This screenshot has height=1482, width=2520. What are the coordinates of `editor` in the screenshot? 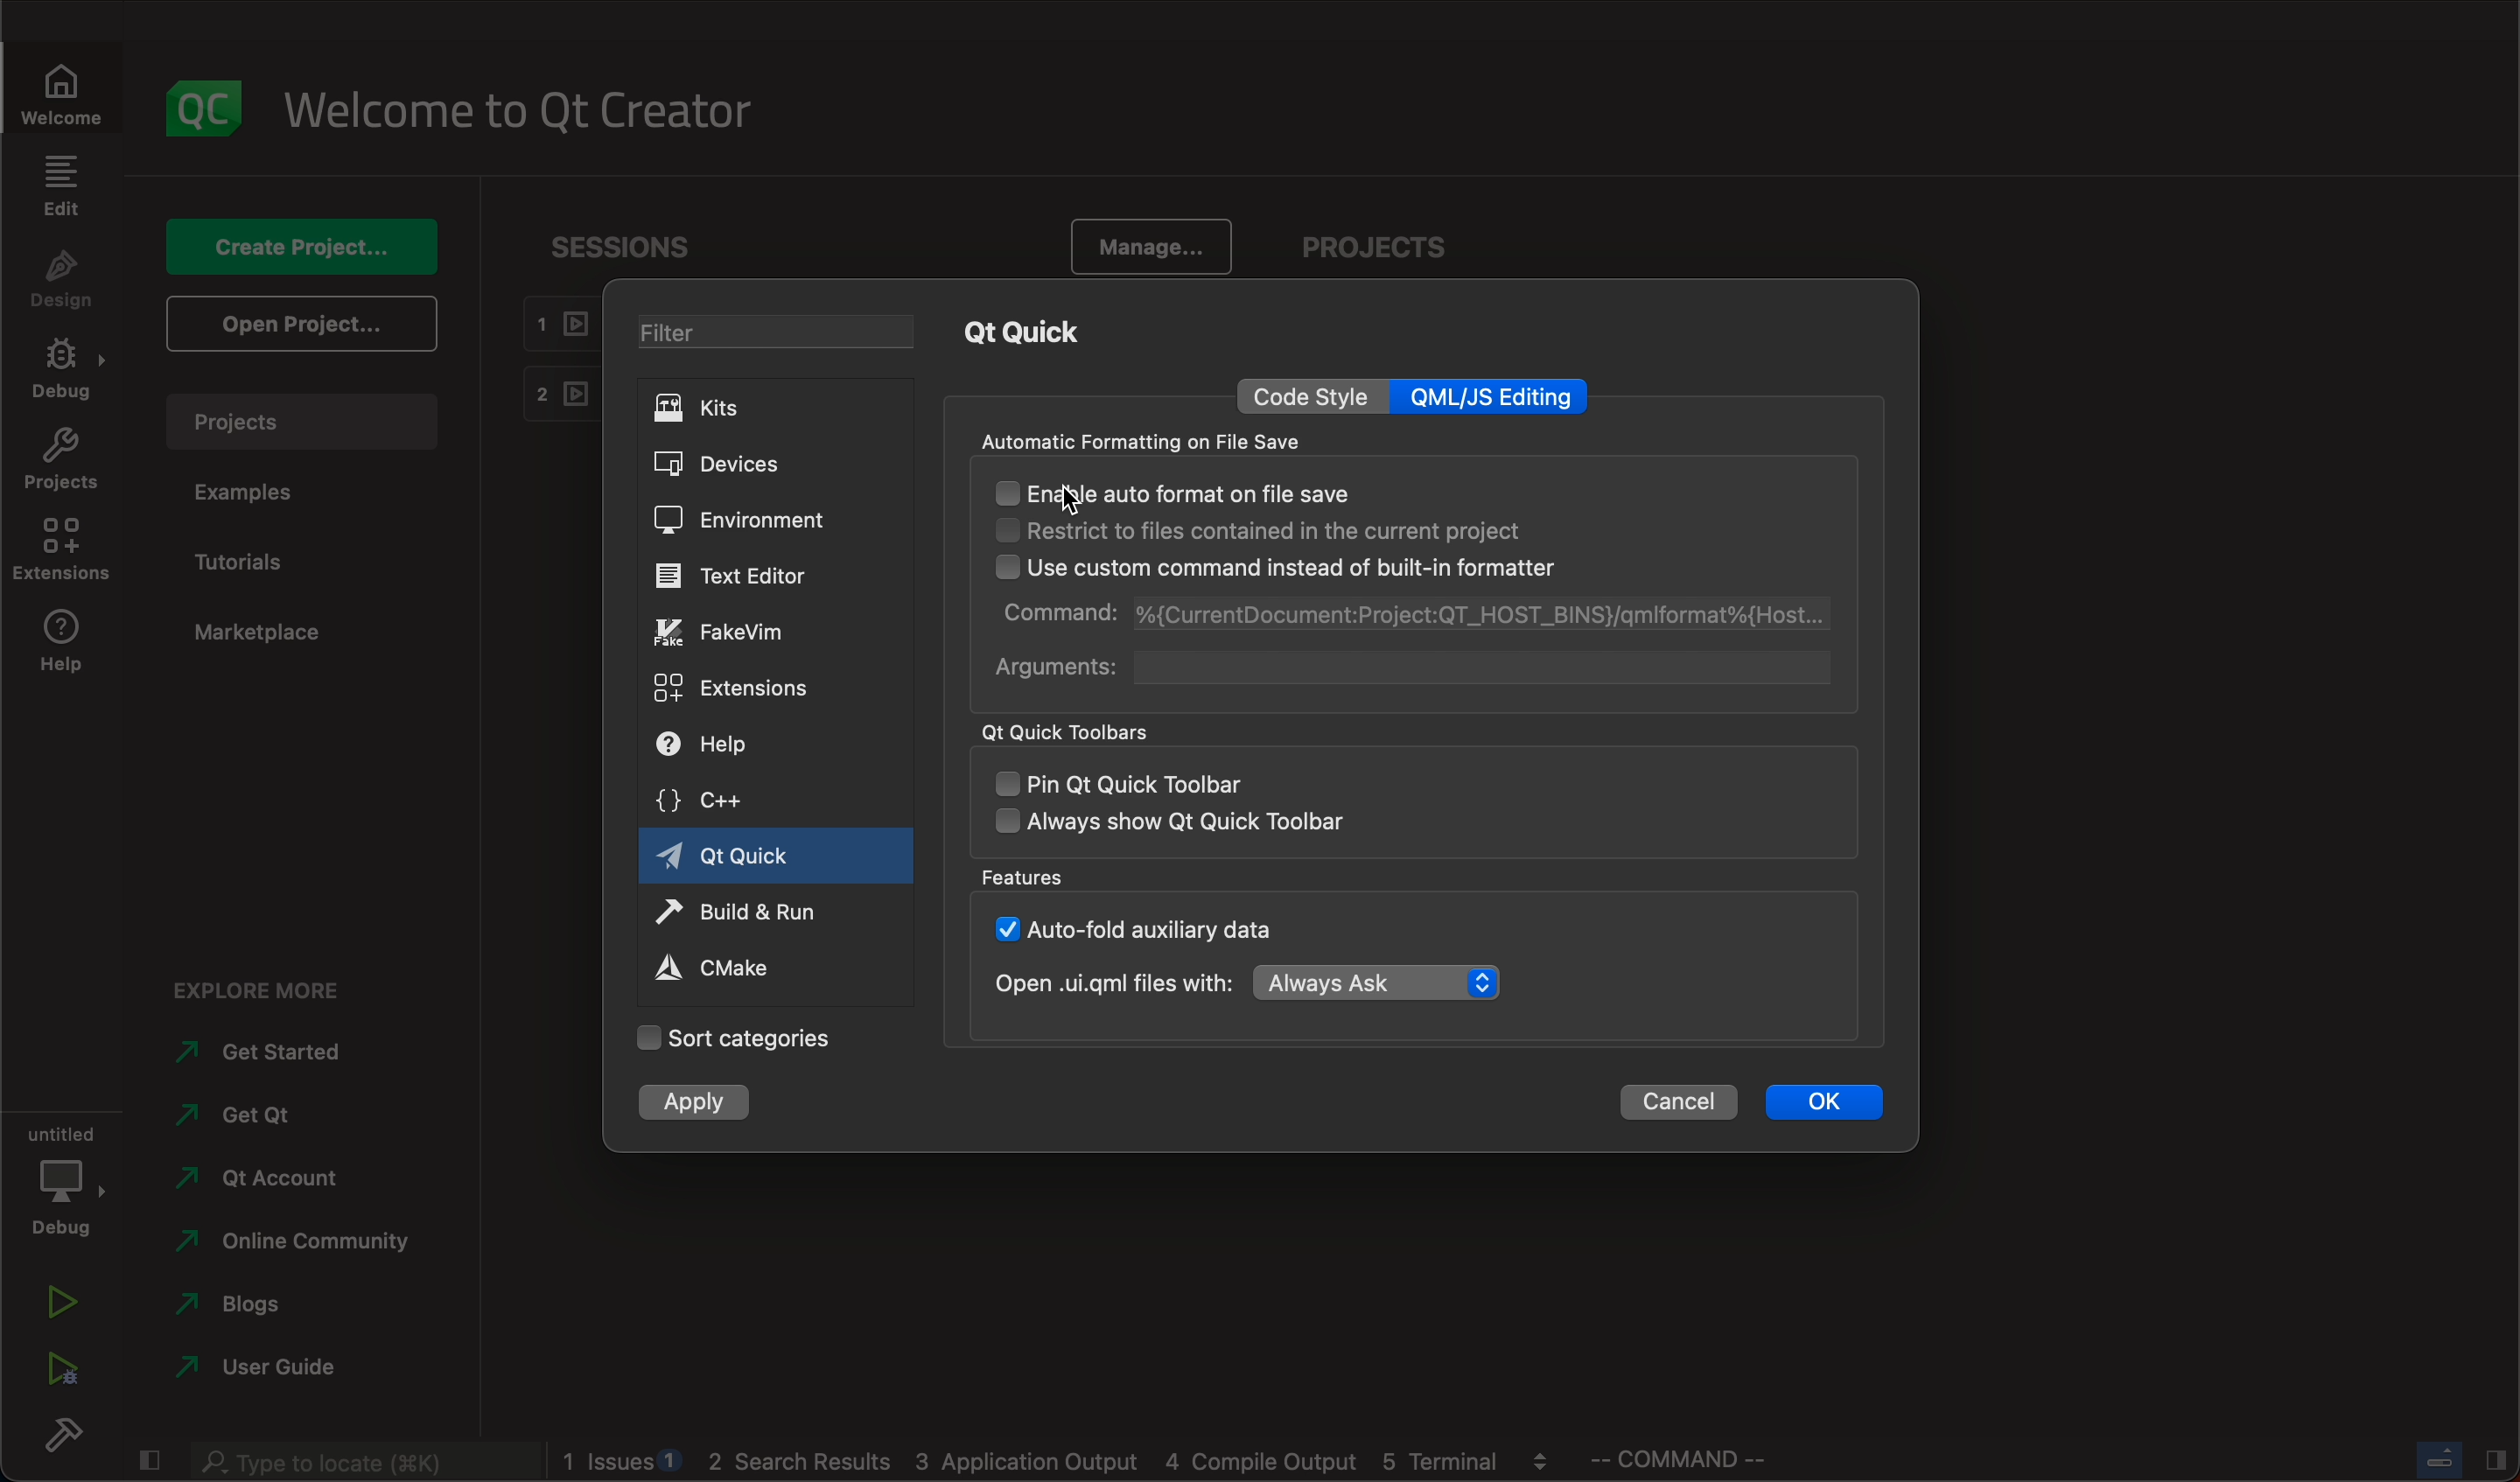 It's located at (740, 575).